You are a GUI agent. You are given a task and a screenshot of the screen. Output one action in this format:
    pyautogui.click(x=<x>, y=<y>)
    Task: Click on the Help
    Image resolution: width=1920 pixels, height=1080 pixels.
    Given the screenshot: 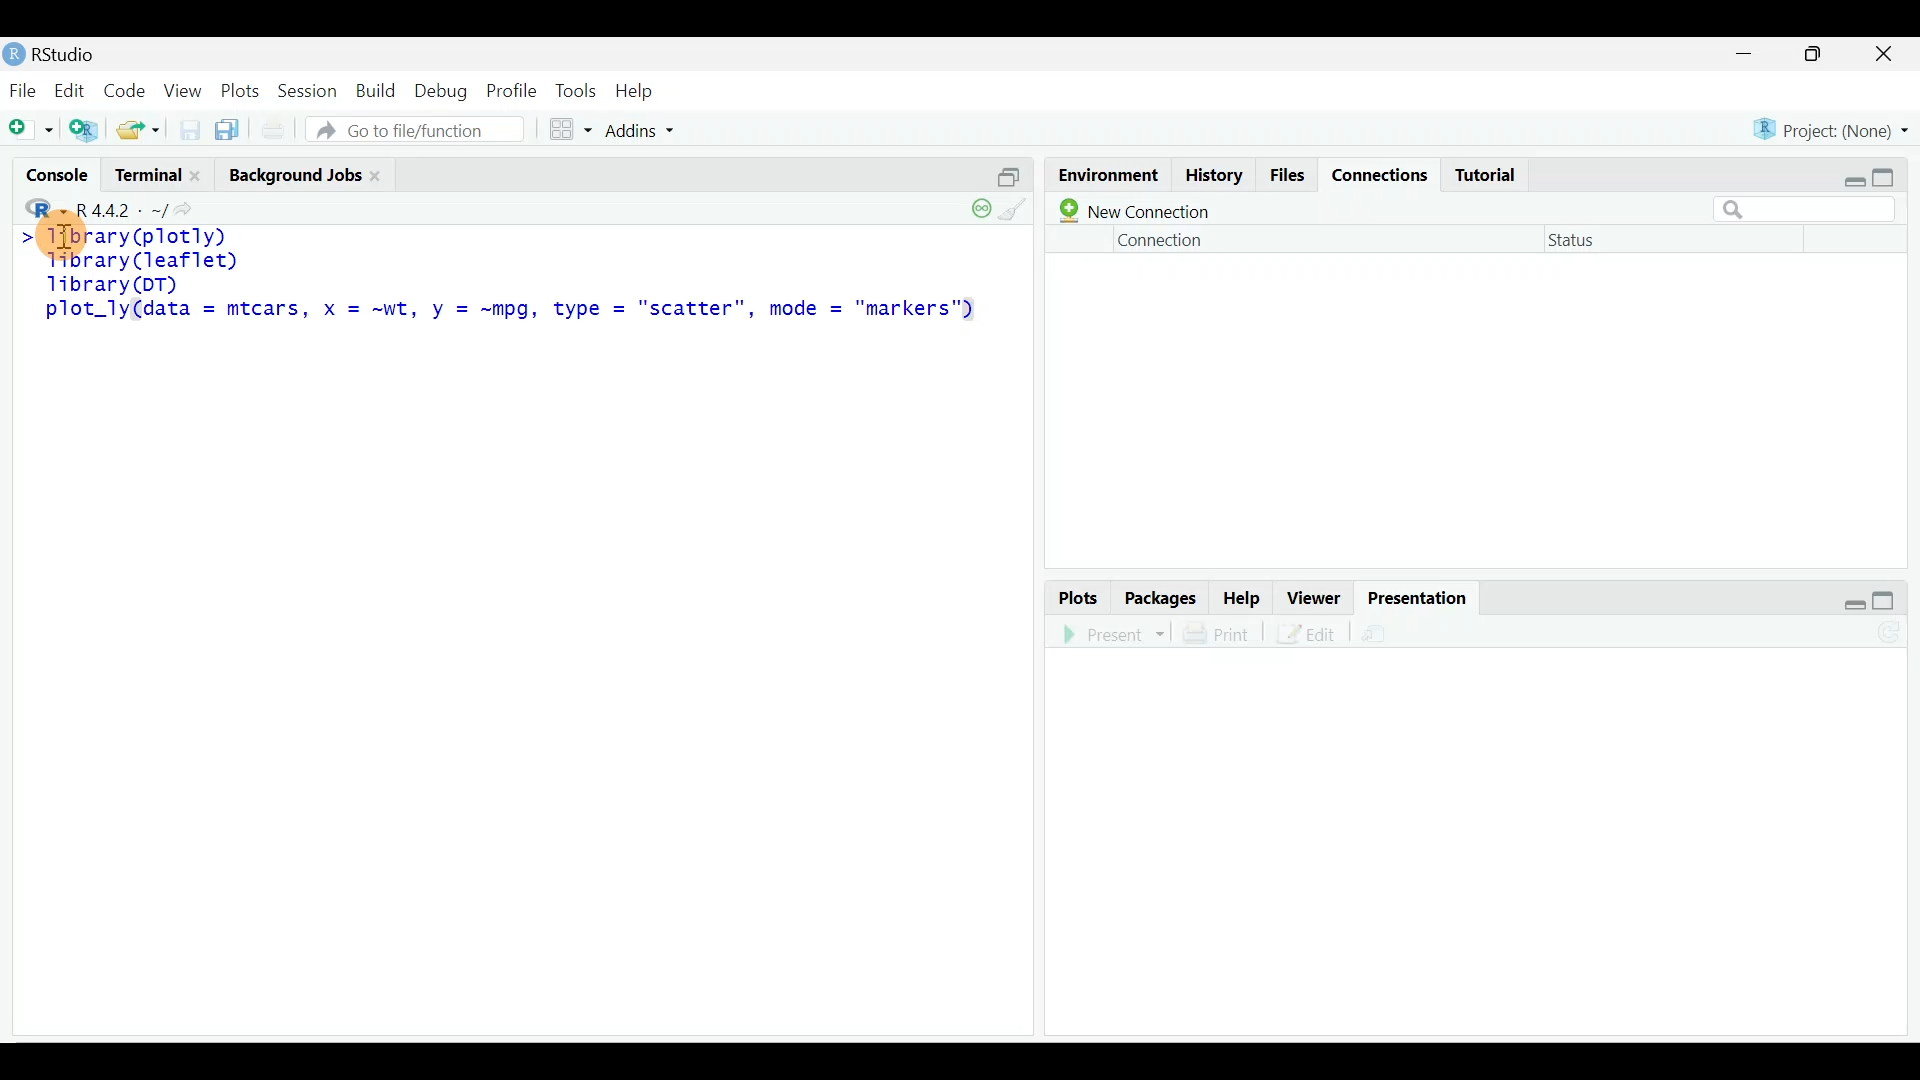 What is the action you would take?
    pyautogui.click(x=1244, y=596)
    